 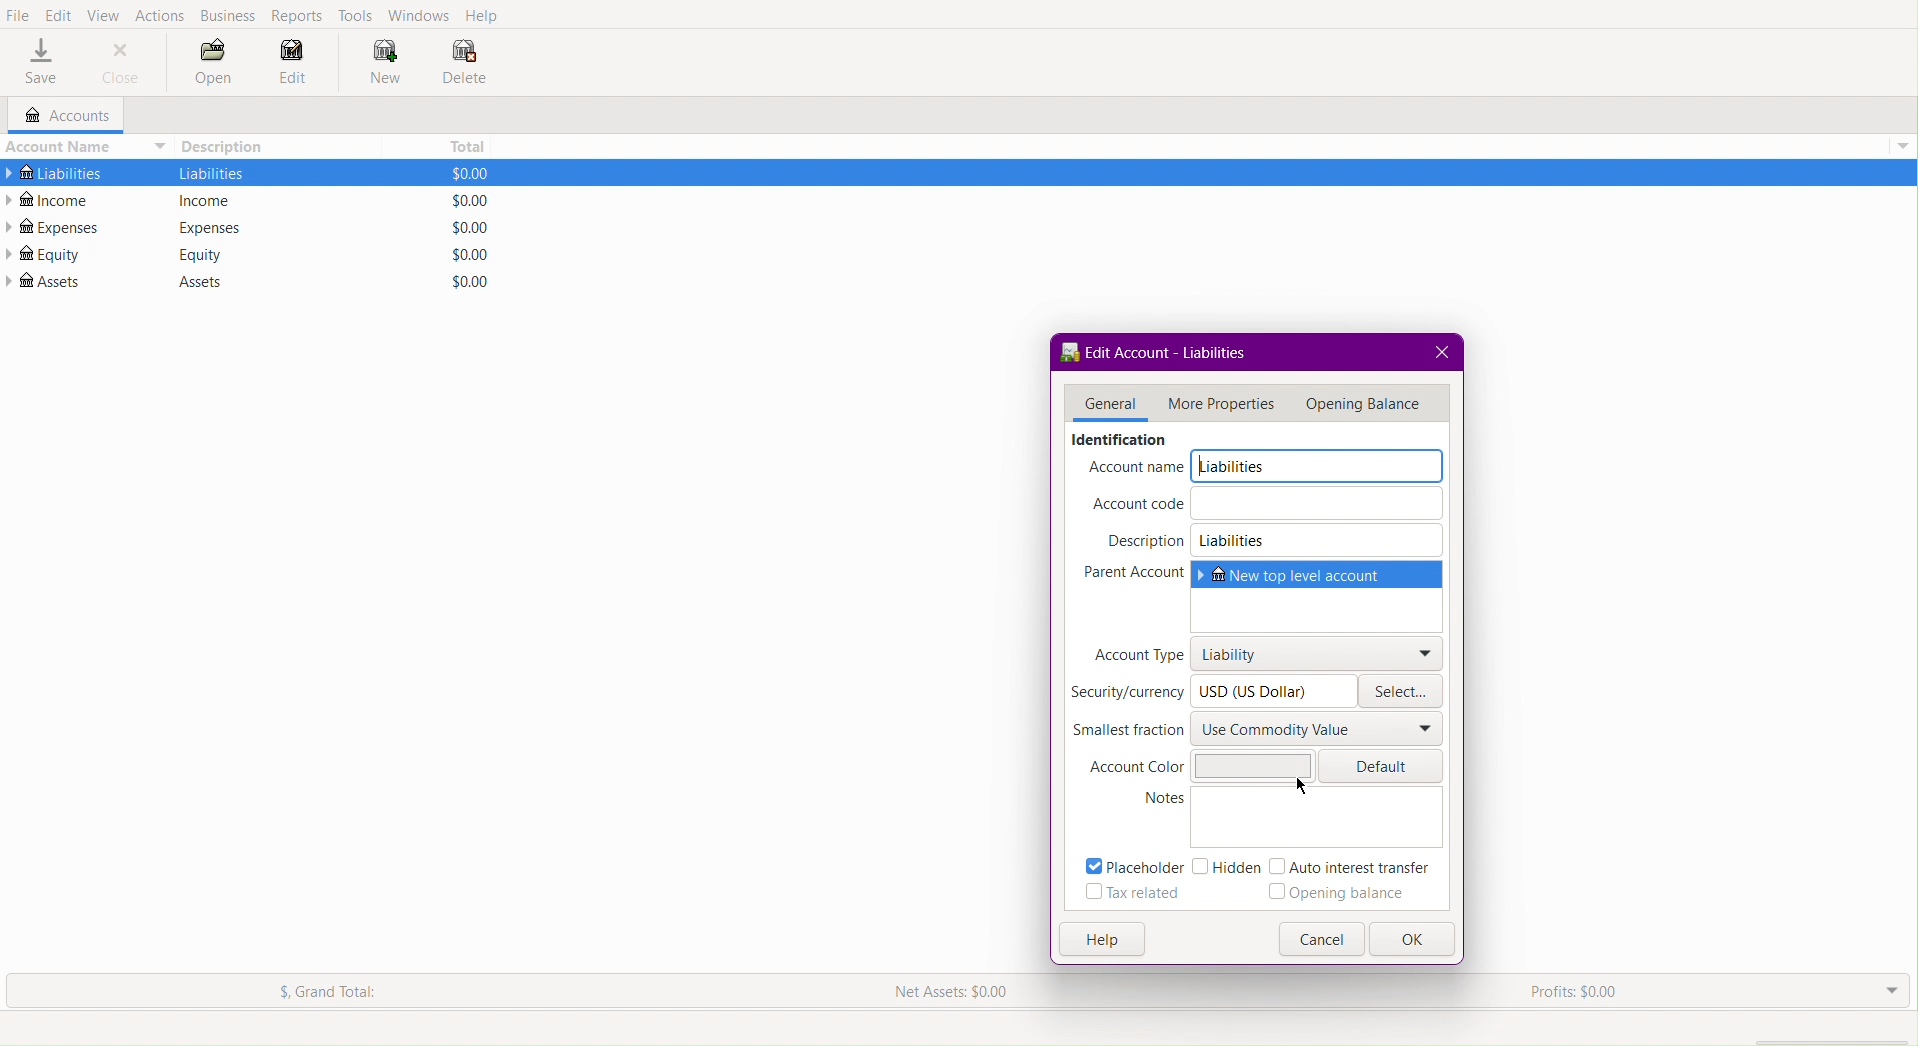 I want to click on Liability, so click(x=1318, y=653).